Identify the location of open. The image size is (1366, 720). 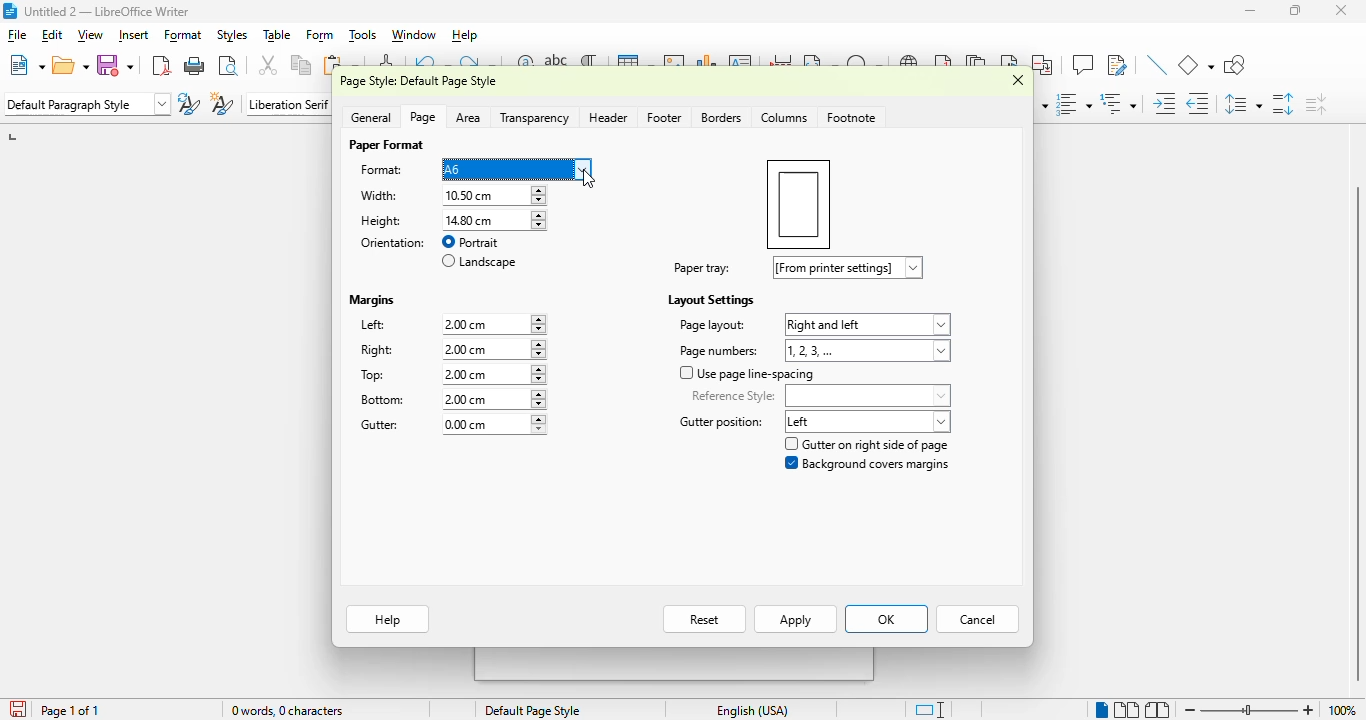
(70, 65).